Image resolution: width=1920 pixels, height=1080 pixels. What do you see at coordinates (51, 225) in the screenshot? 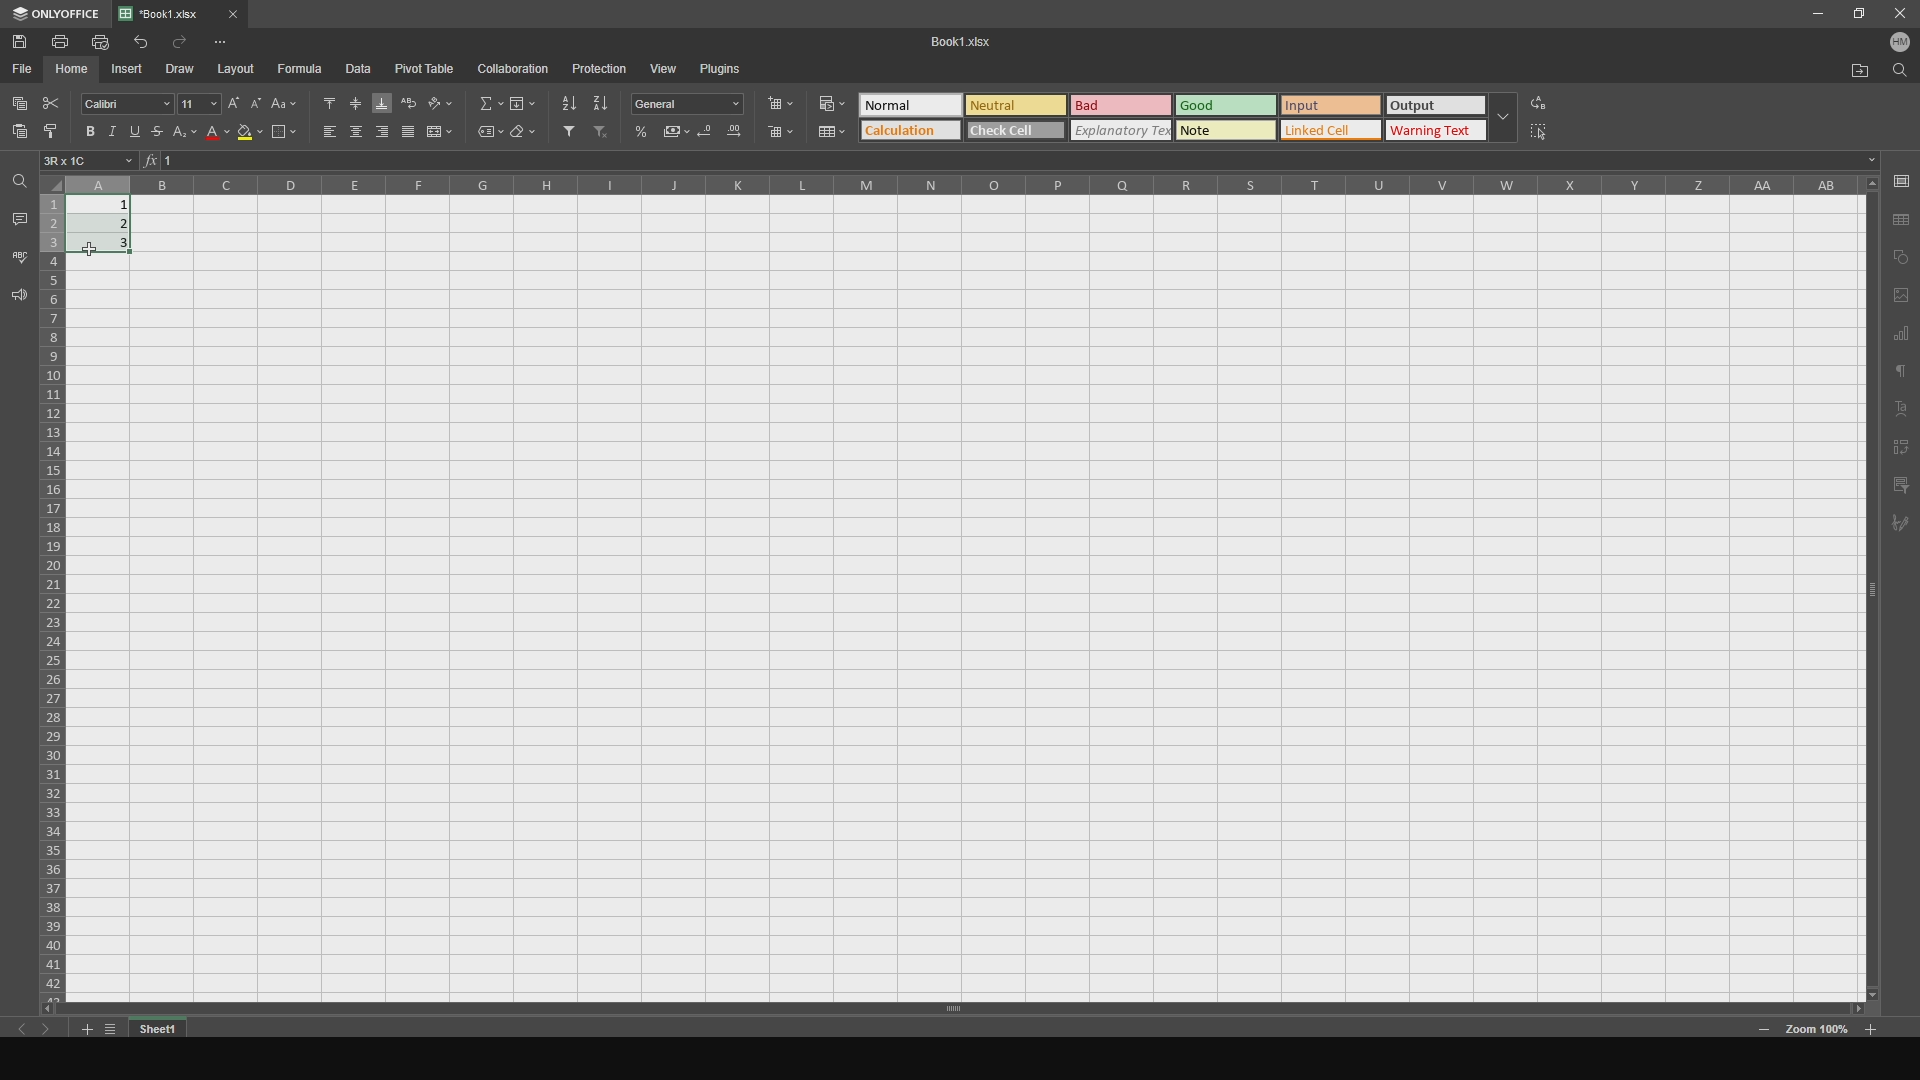
I see `selected rows` at bounding box center [51, 225].